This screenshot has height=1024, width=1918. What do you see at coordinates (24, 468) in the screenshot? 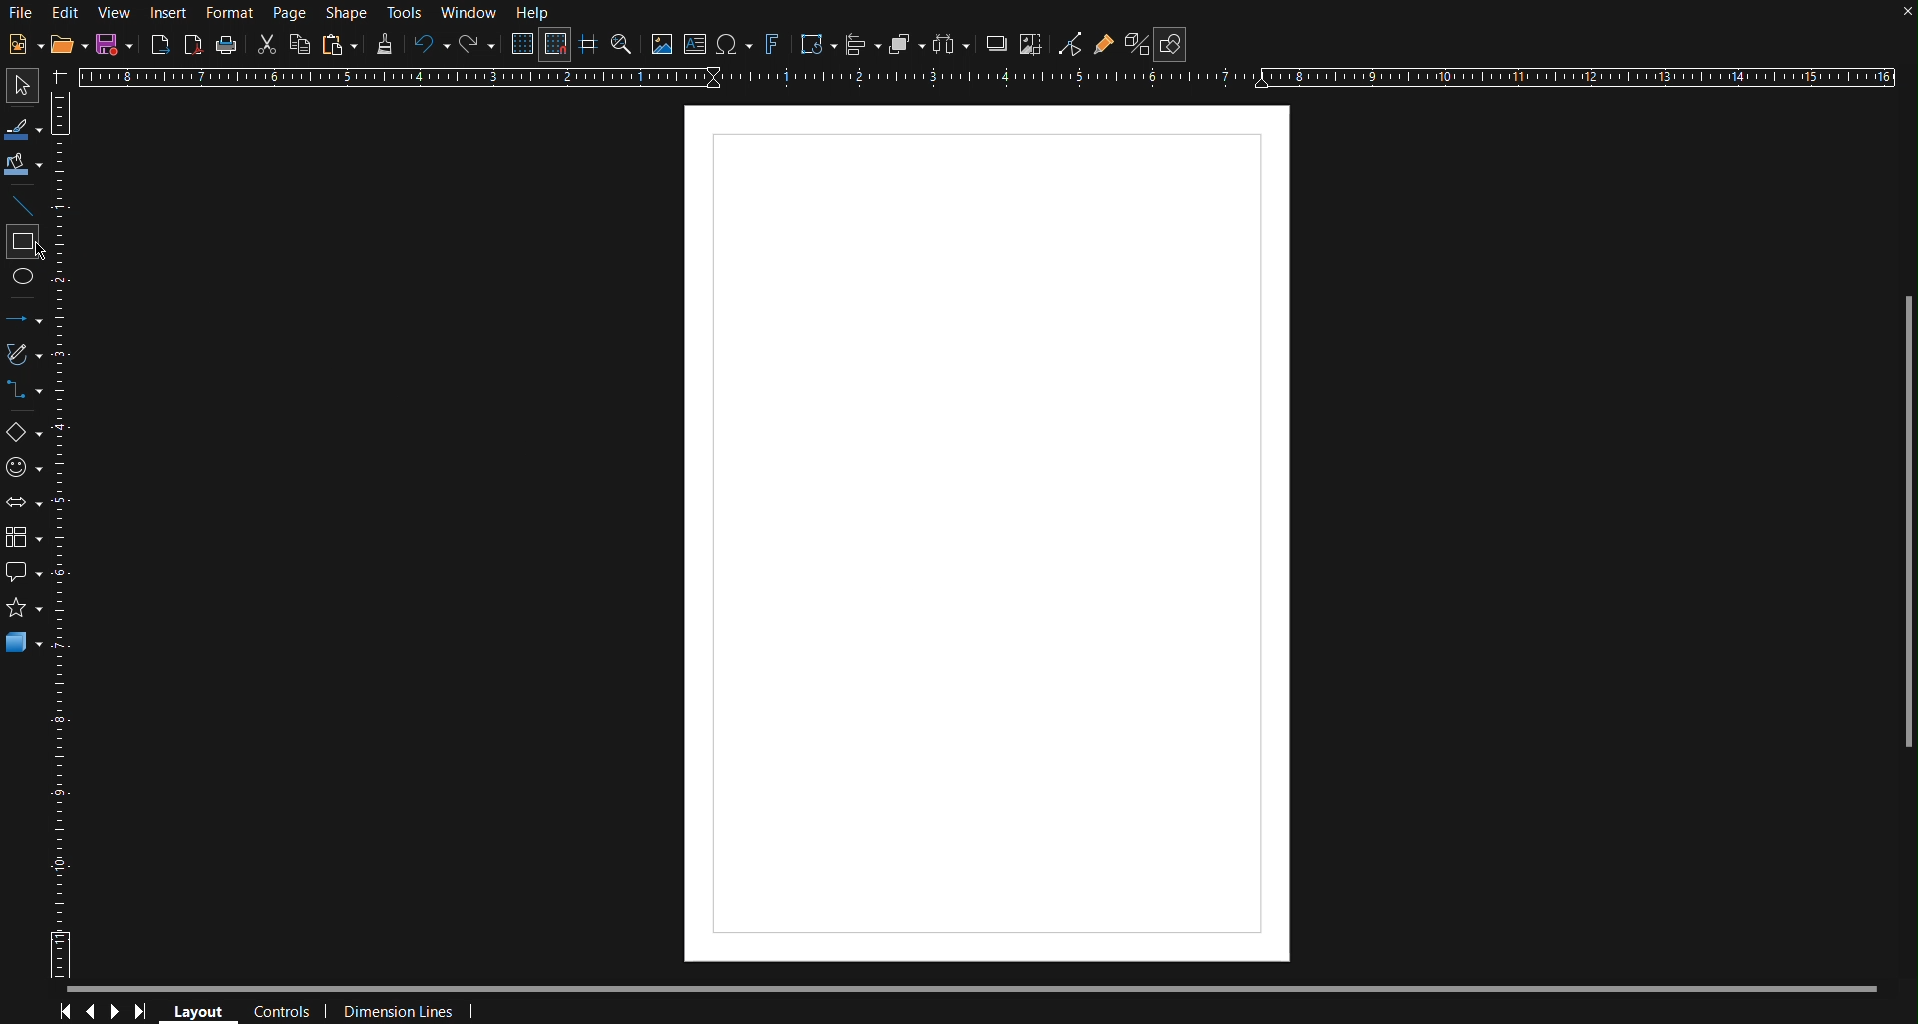
I see `Symbol Shapes` at bounding box center [24, 468].